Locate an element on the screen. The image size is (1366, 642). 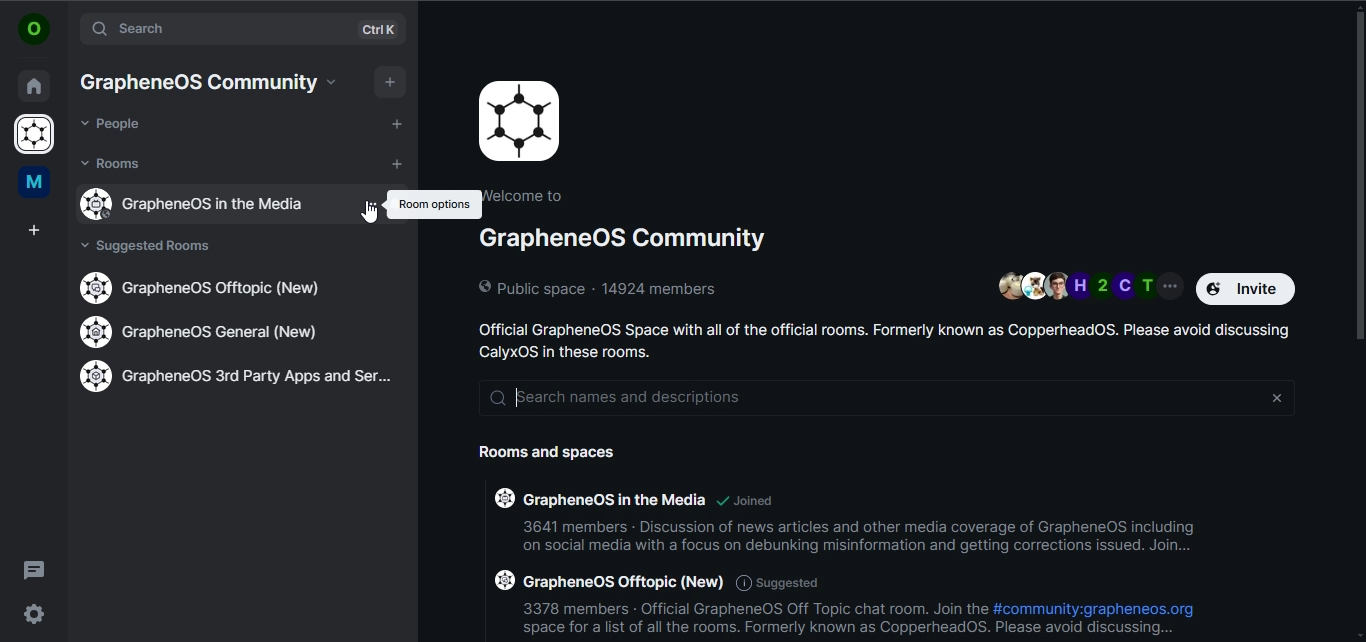
room options is located at coordinates (372, 203).